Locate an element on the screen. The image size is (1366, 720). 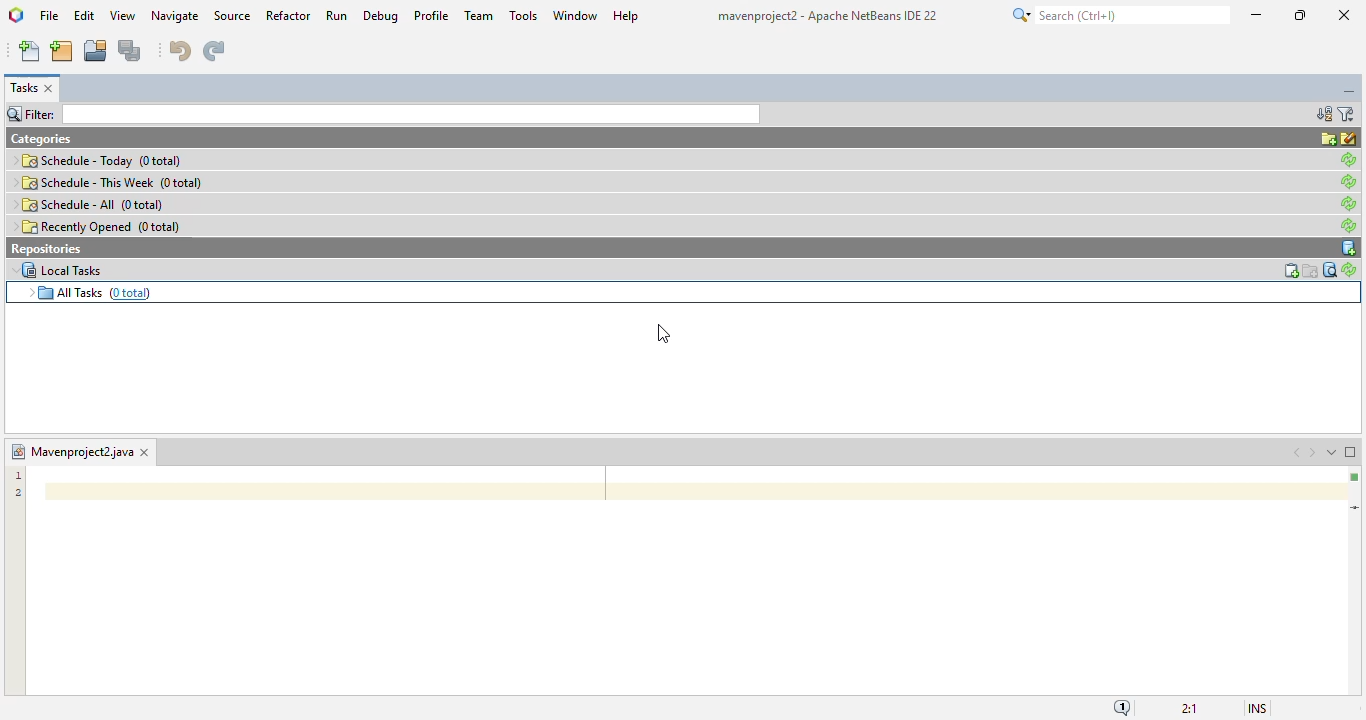
magnification ratio is located at coordinates (1189, 707).